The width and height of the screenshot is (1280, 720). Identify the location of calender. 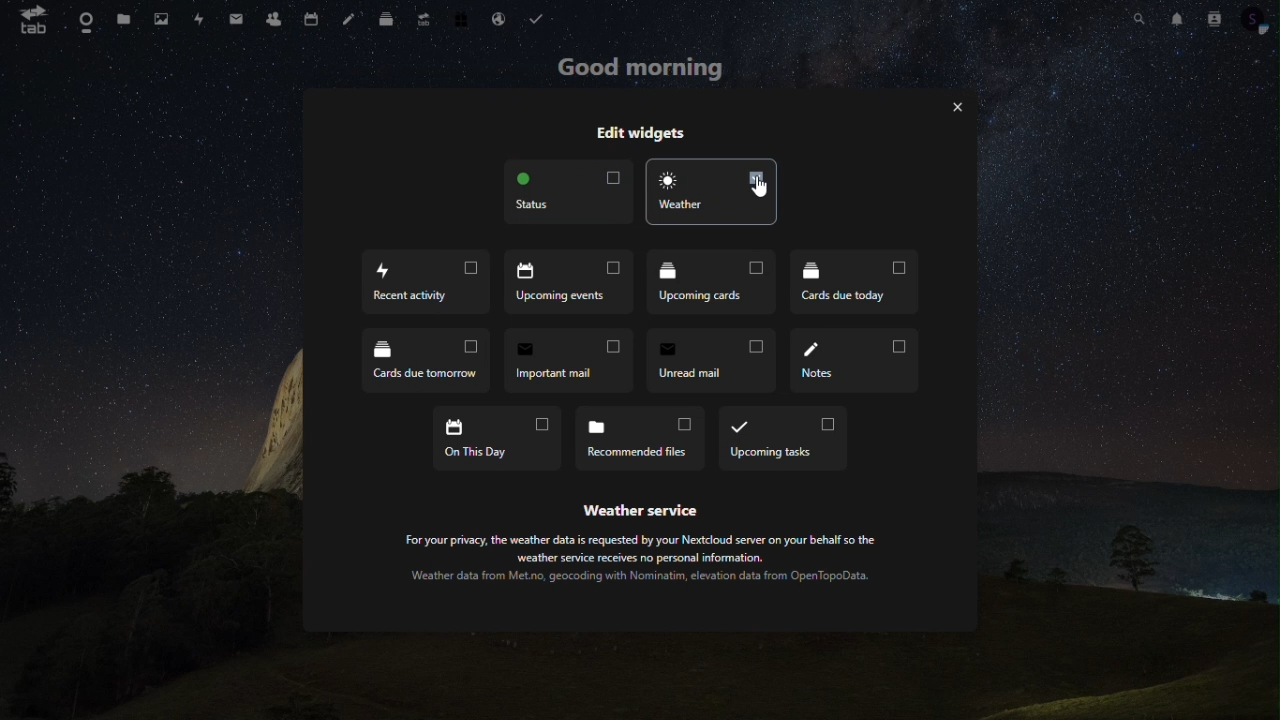
(313, 21).